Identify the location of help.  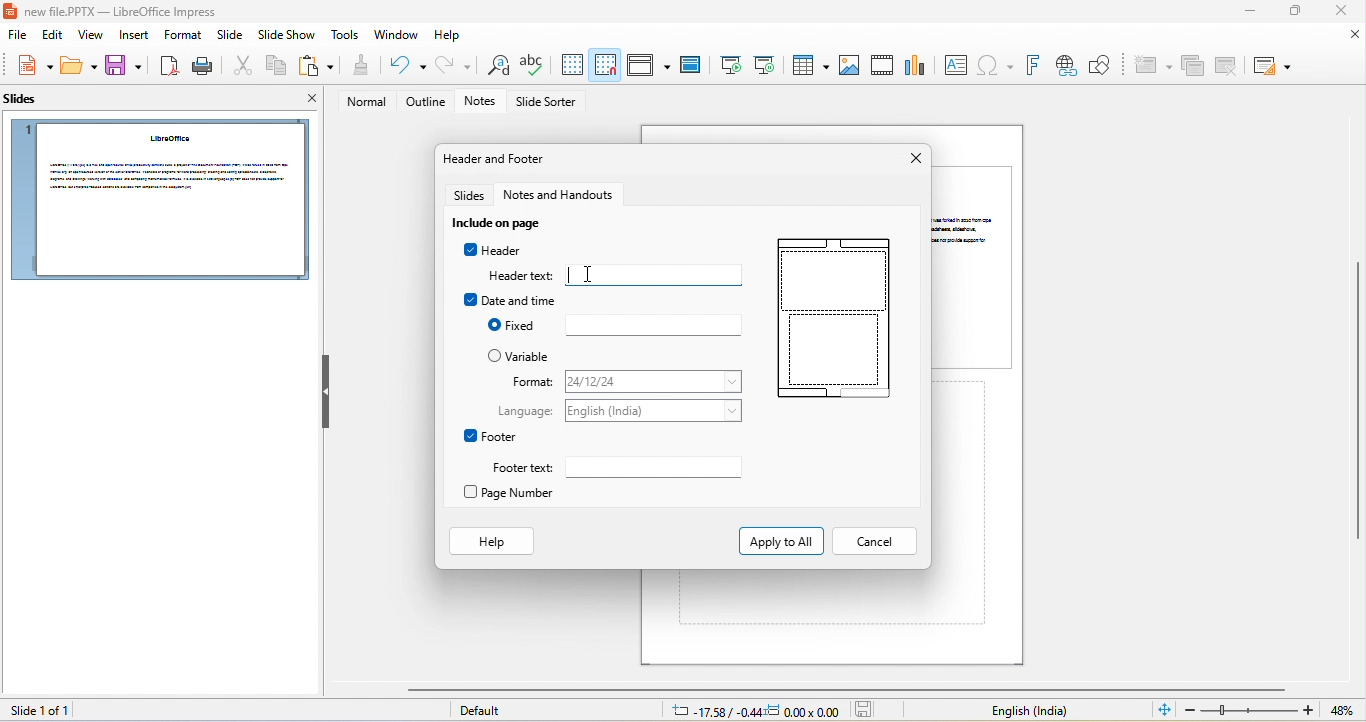
(449, 36).